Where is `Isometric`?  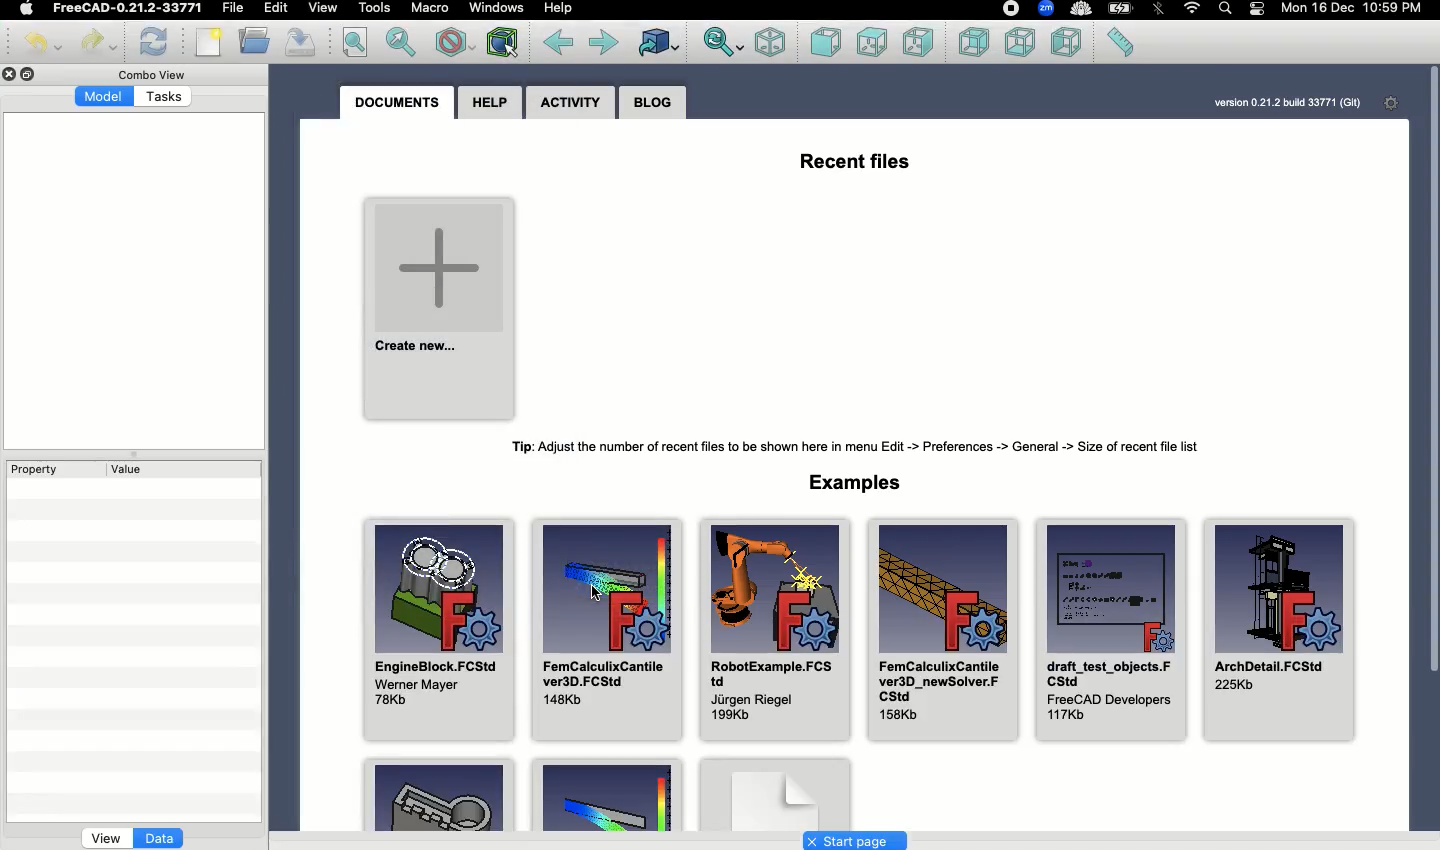
Isometric is located at coordinates (776, 40).